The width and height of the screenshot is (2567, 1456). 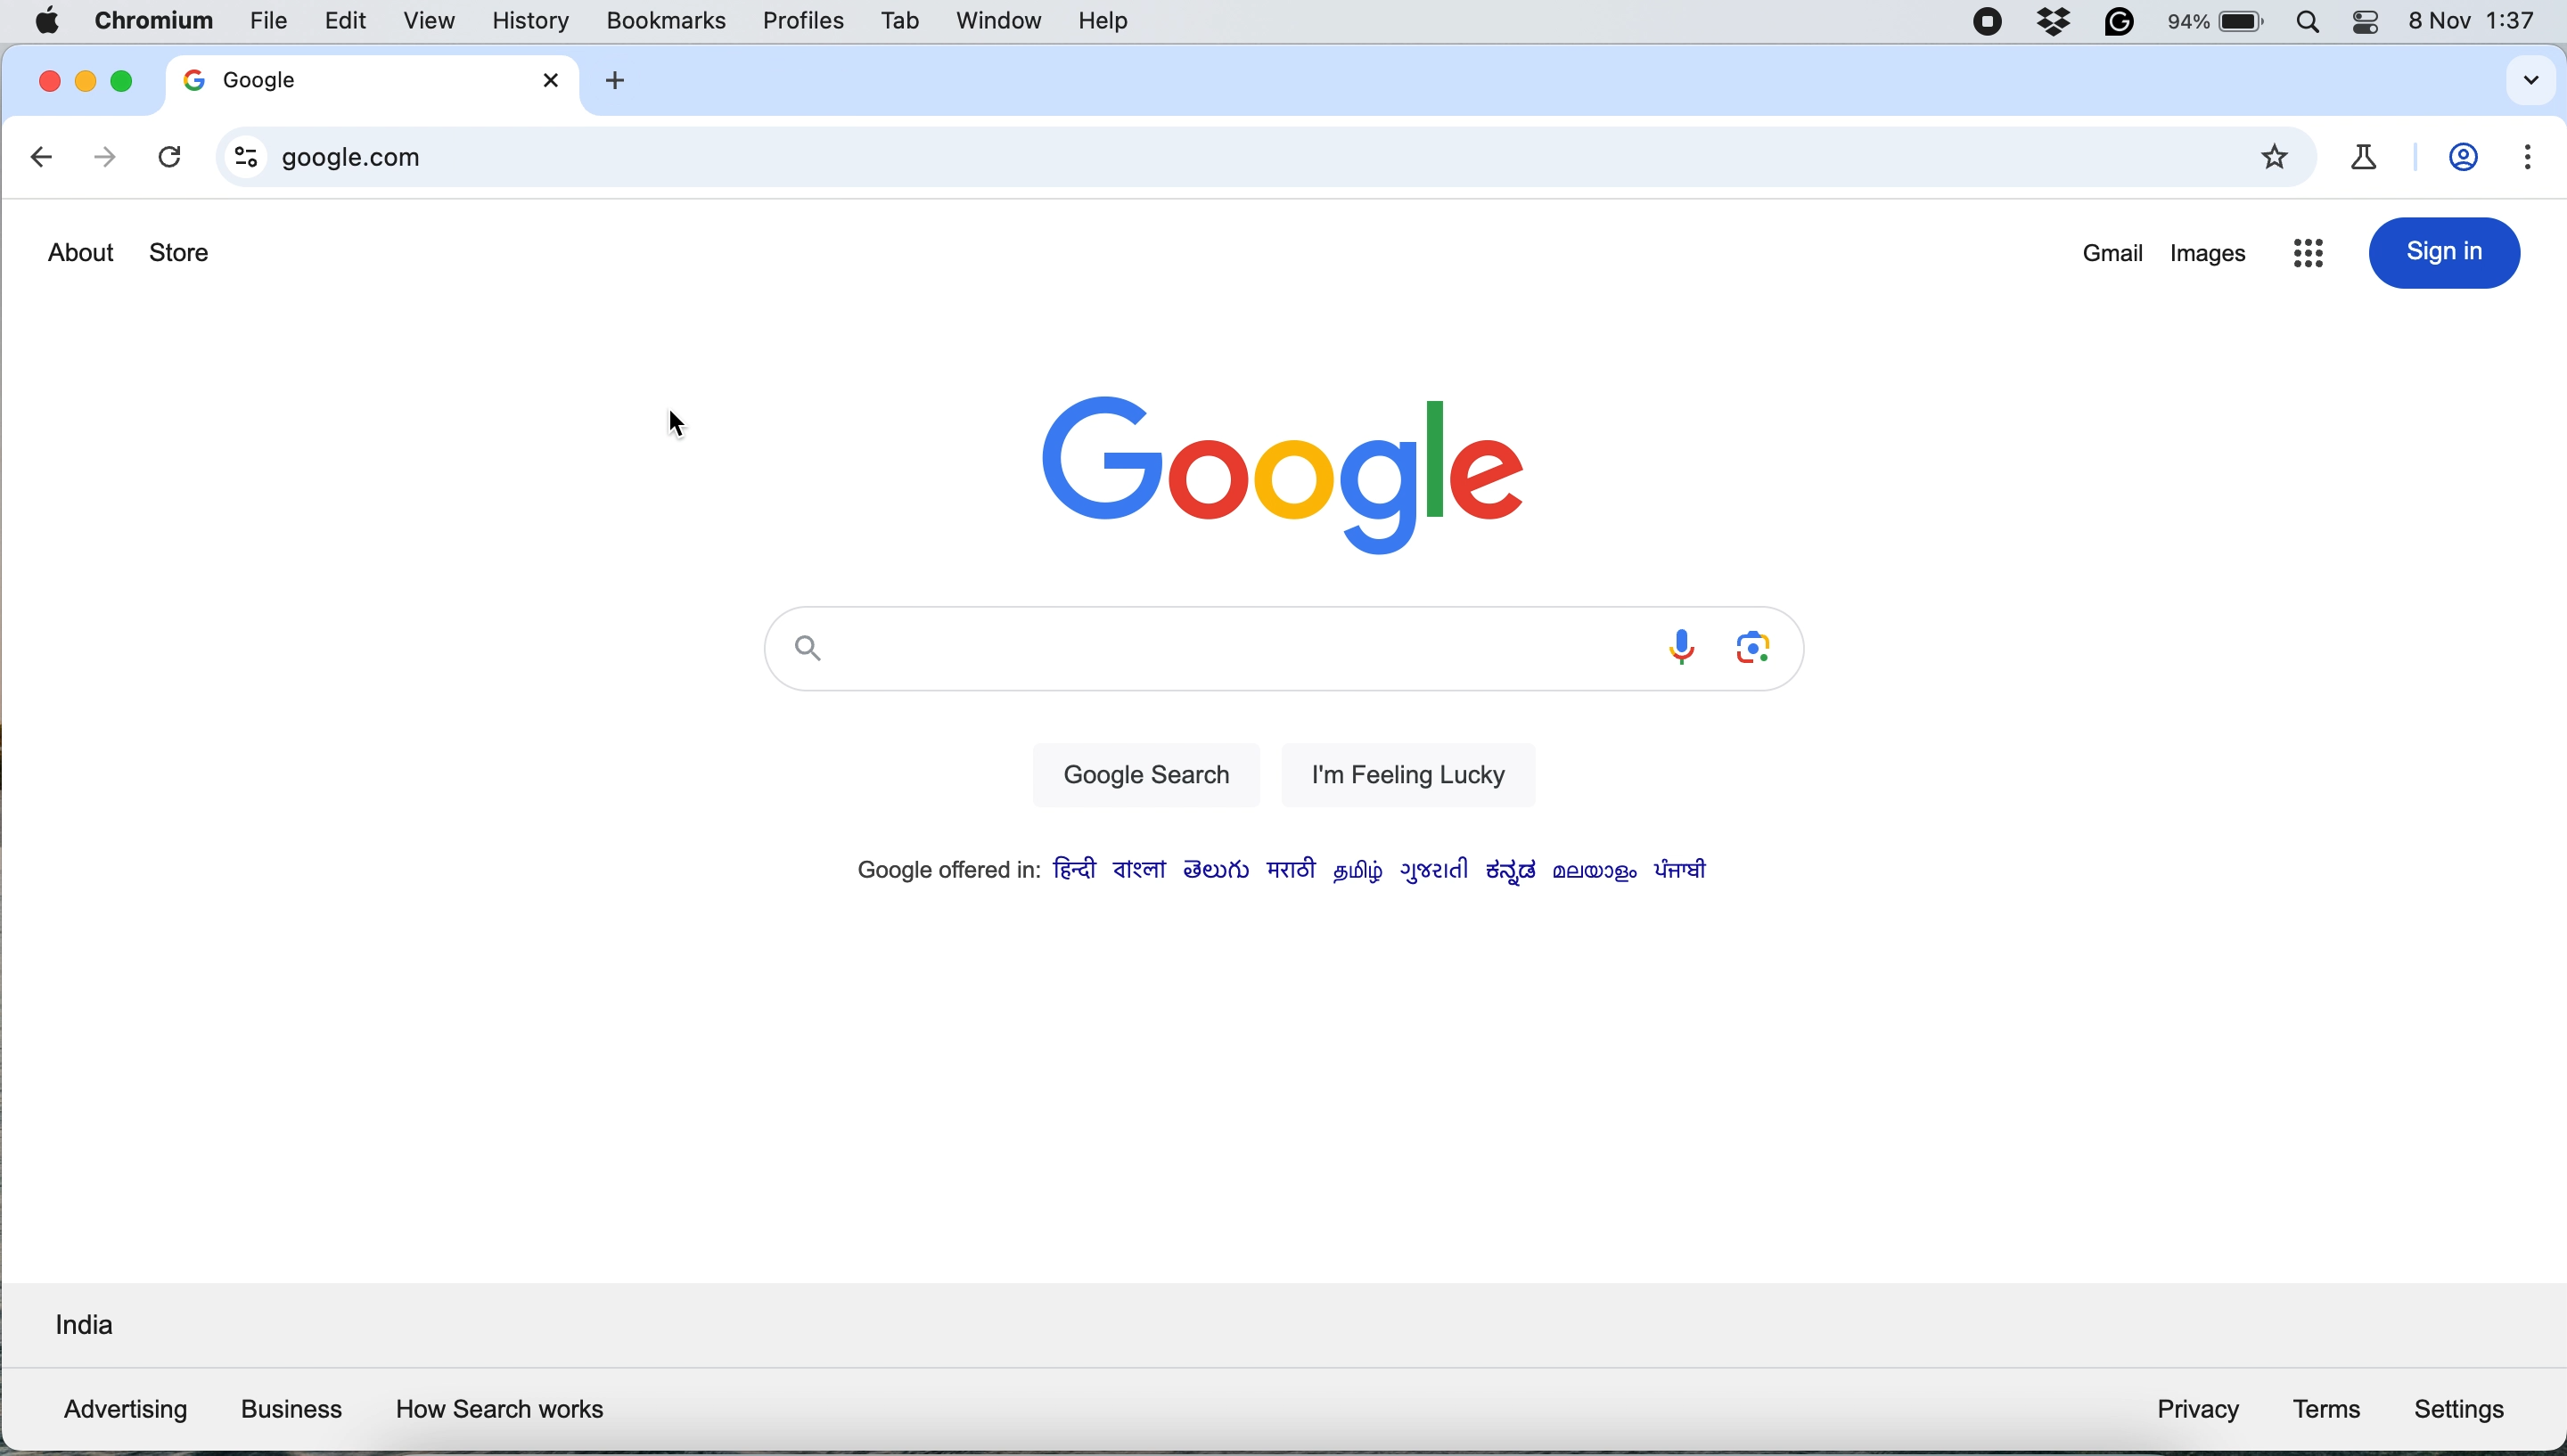 What do you see at coordinates (2209, 259) in the screenshot?
I see `images` at bounding box center [2209, 259].